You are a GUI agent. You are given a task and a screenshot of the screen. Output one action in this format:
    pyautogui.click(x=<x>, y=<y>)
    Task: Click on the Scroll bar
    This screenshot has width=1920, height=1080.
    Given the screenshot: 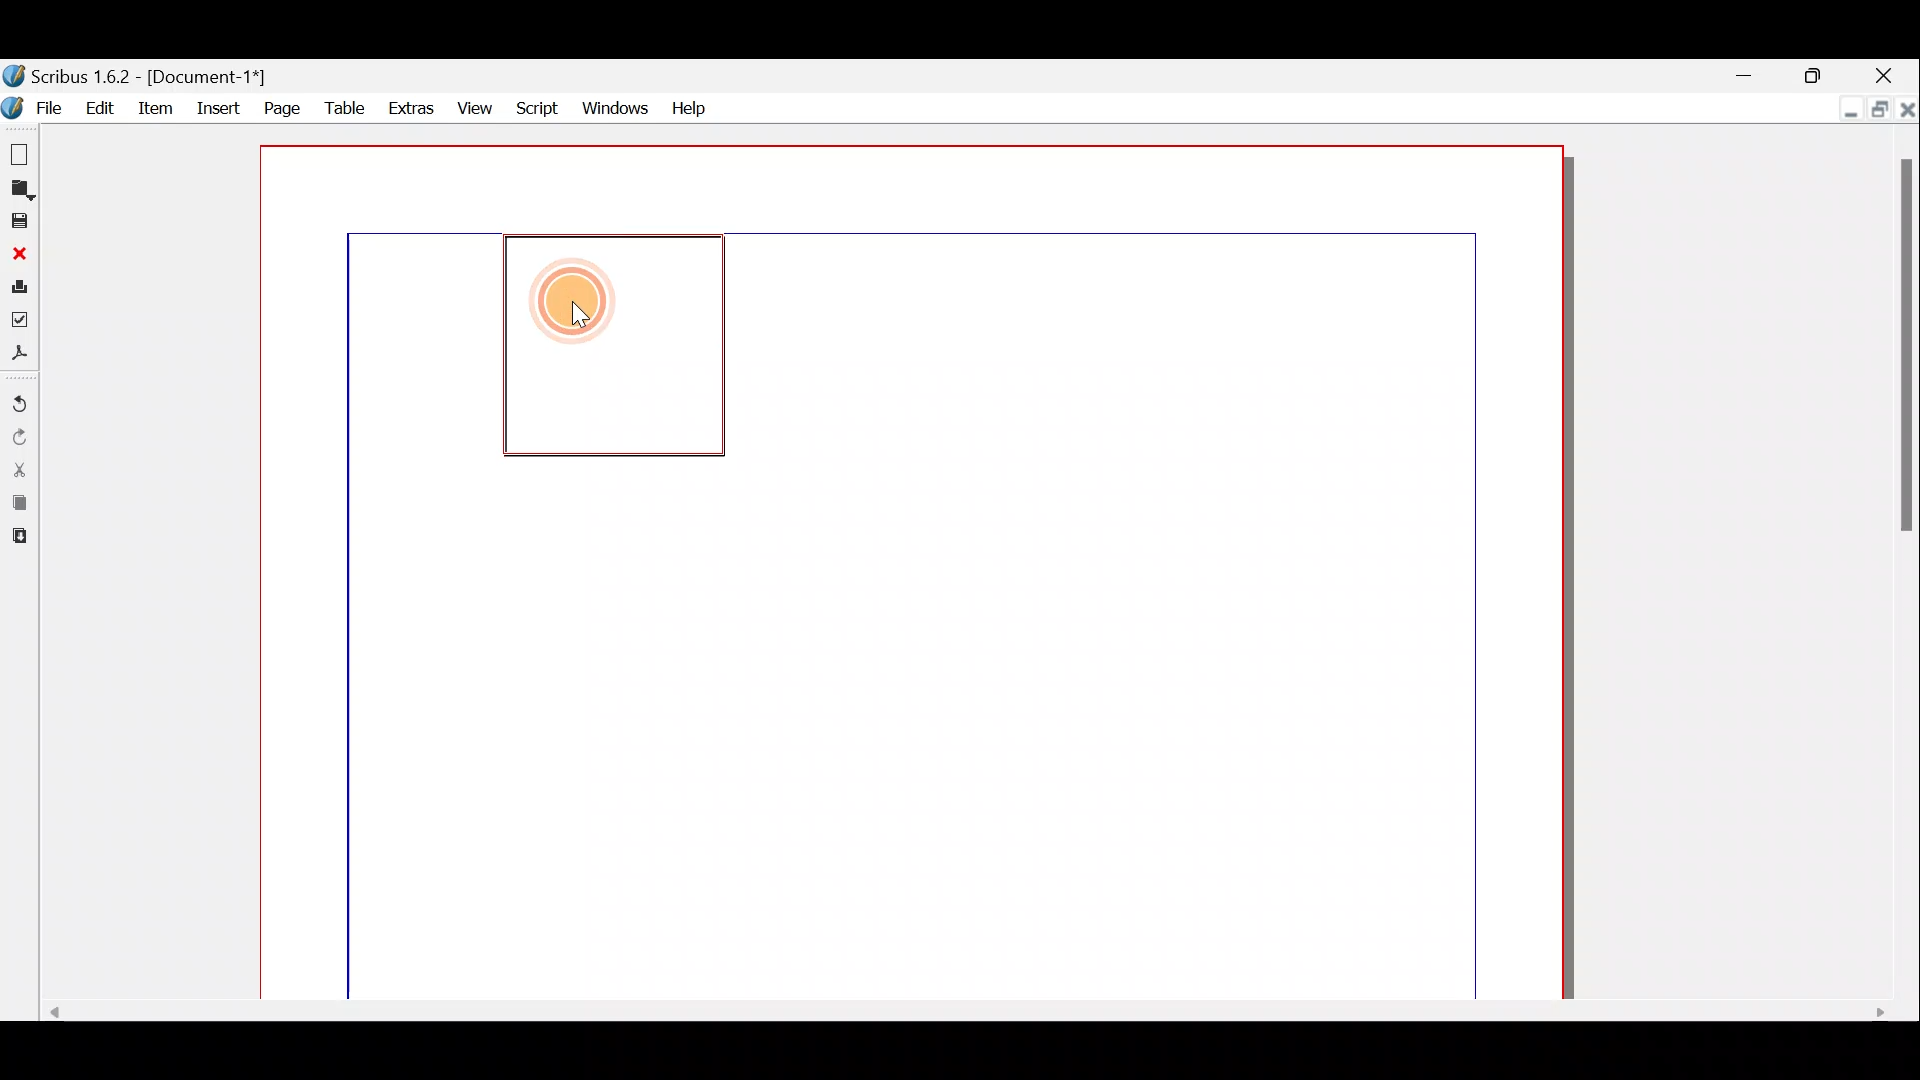 What is the action you would take?
    pyautogui.click(x=955, y=1010)
    